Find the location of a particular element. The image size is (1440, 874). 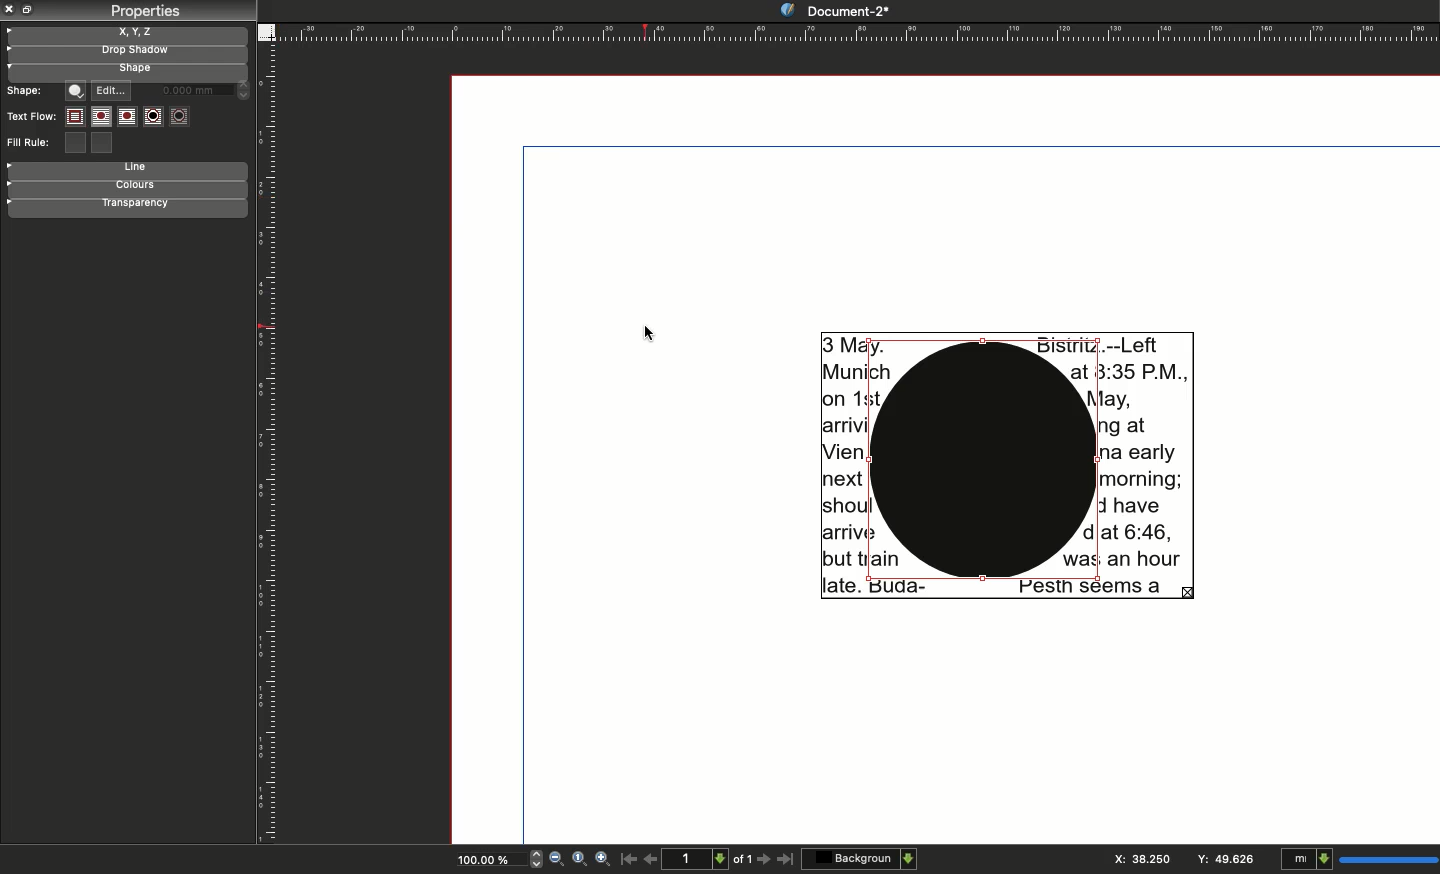

x: 106.626 is located at coordinates (1138, 858).